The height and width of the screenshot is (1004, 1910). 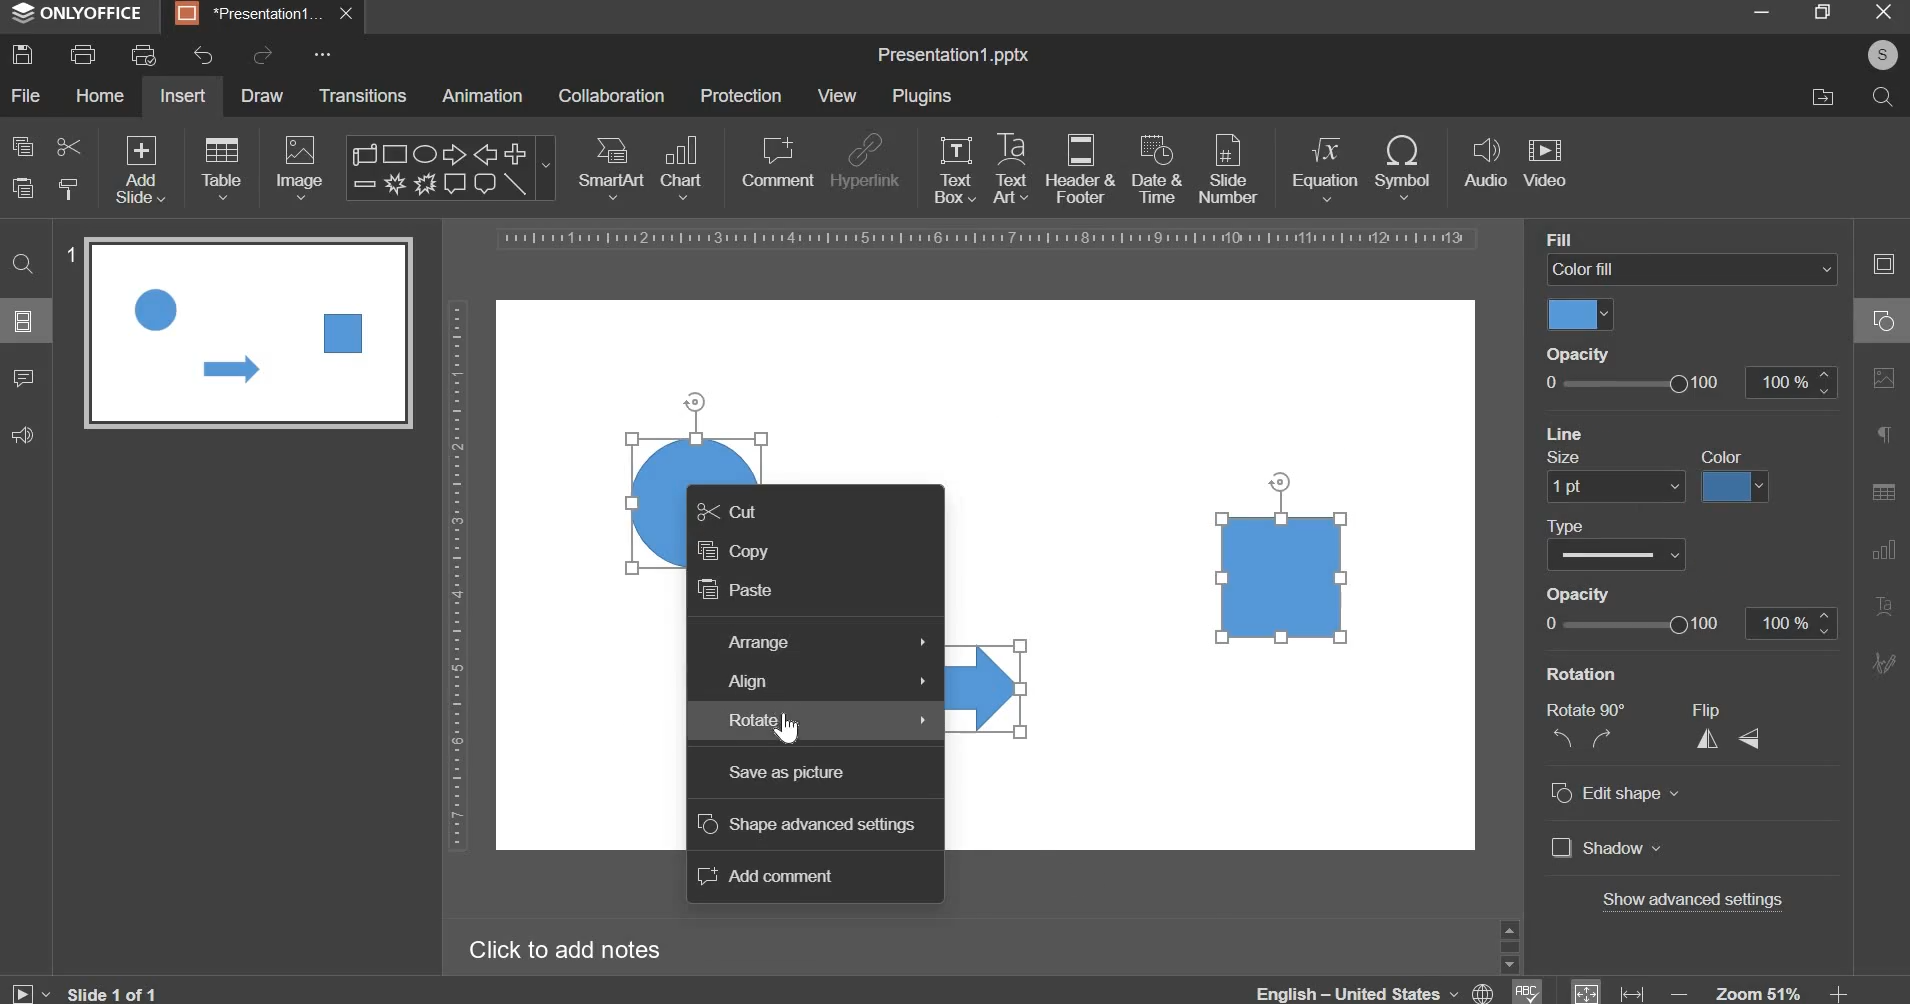 I want to click on table setting, so click(x=1883, y=491).